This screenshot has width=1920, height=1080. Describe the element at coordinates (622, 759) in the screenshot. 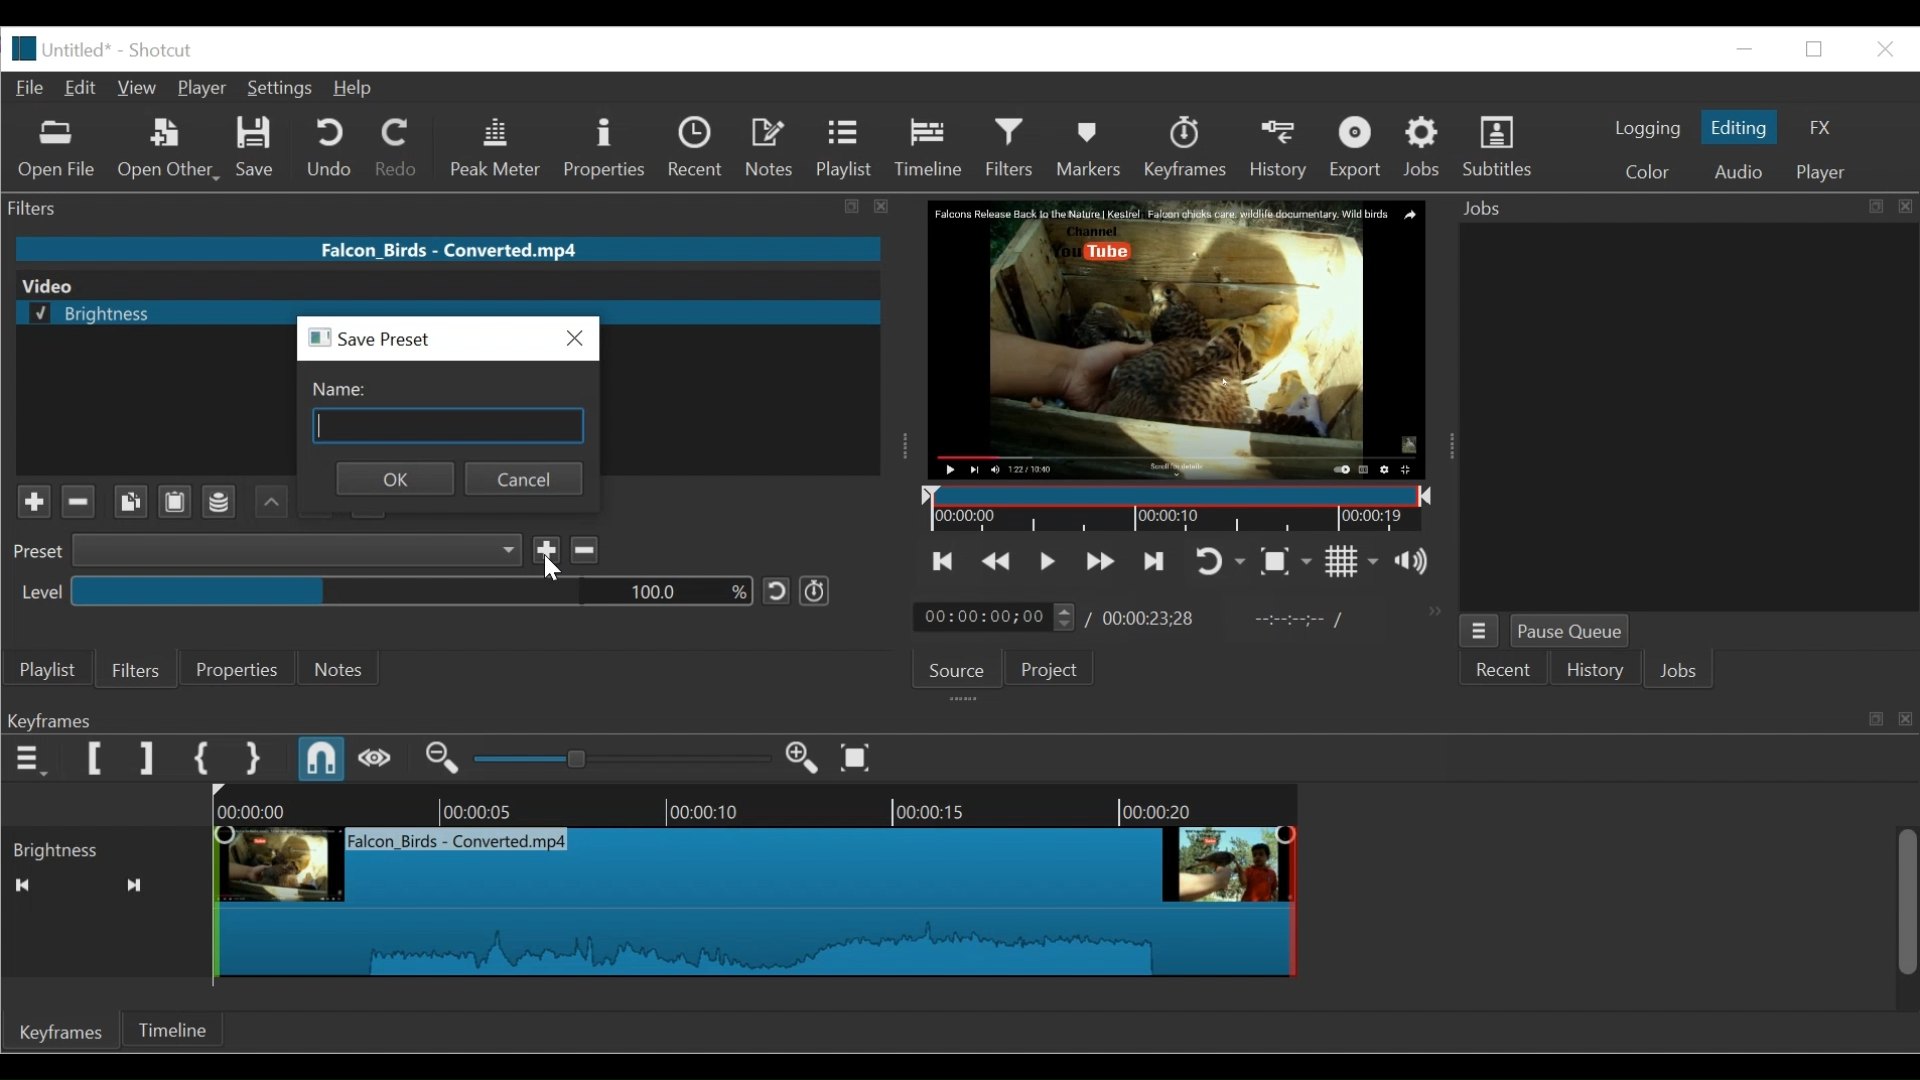

I see `Zoom keyframe slider` at that location.